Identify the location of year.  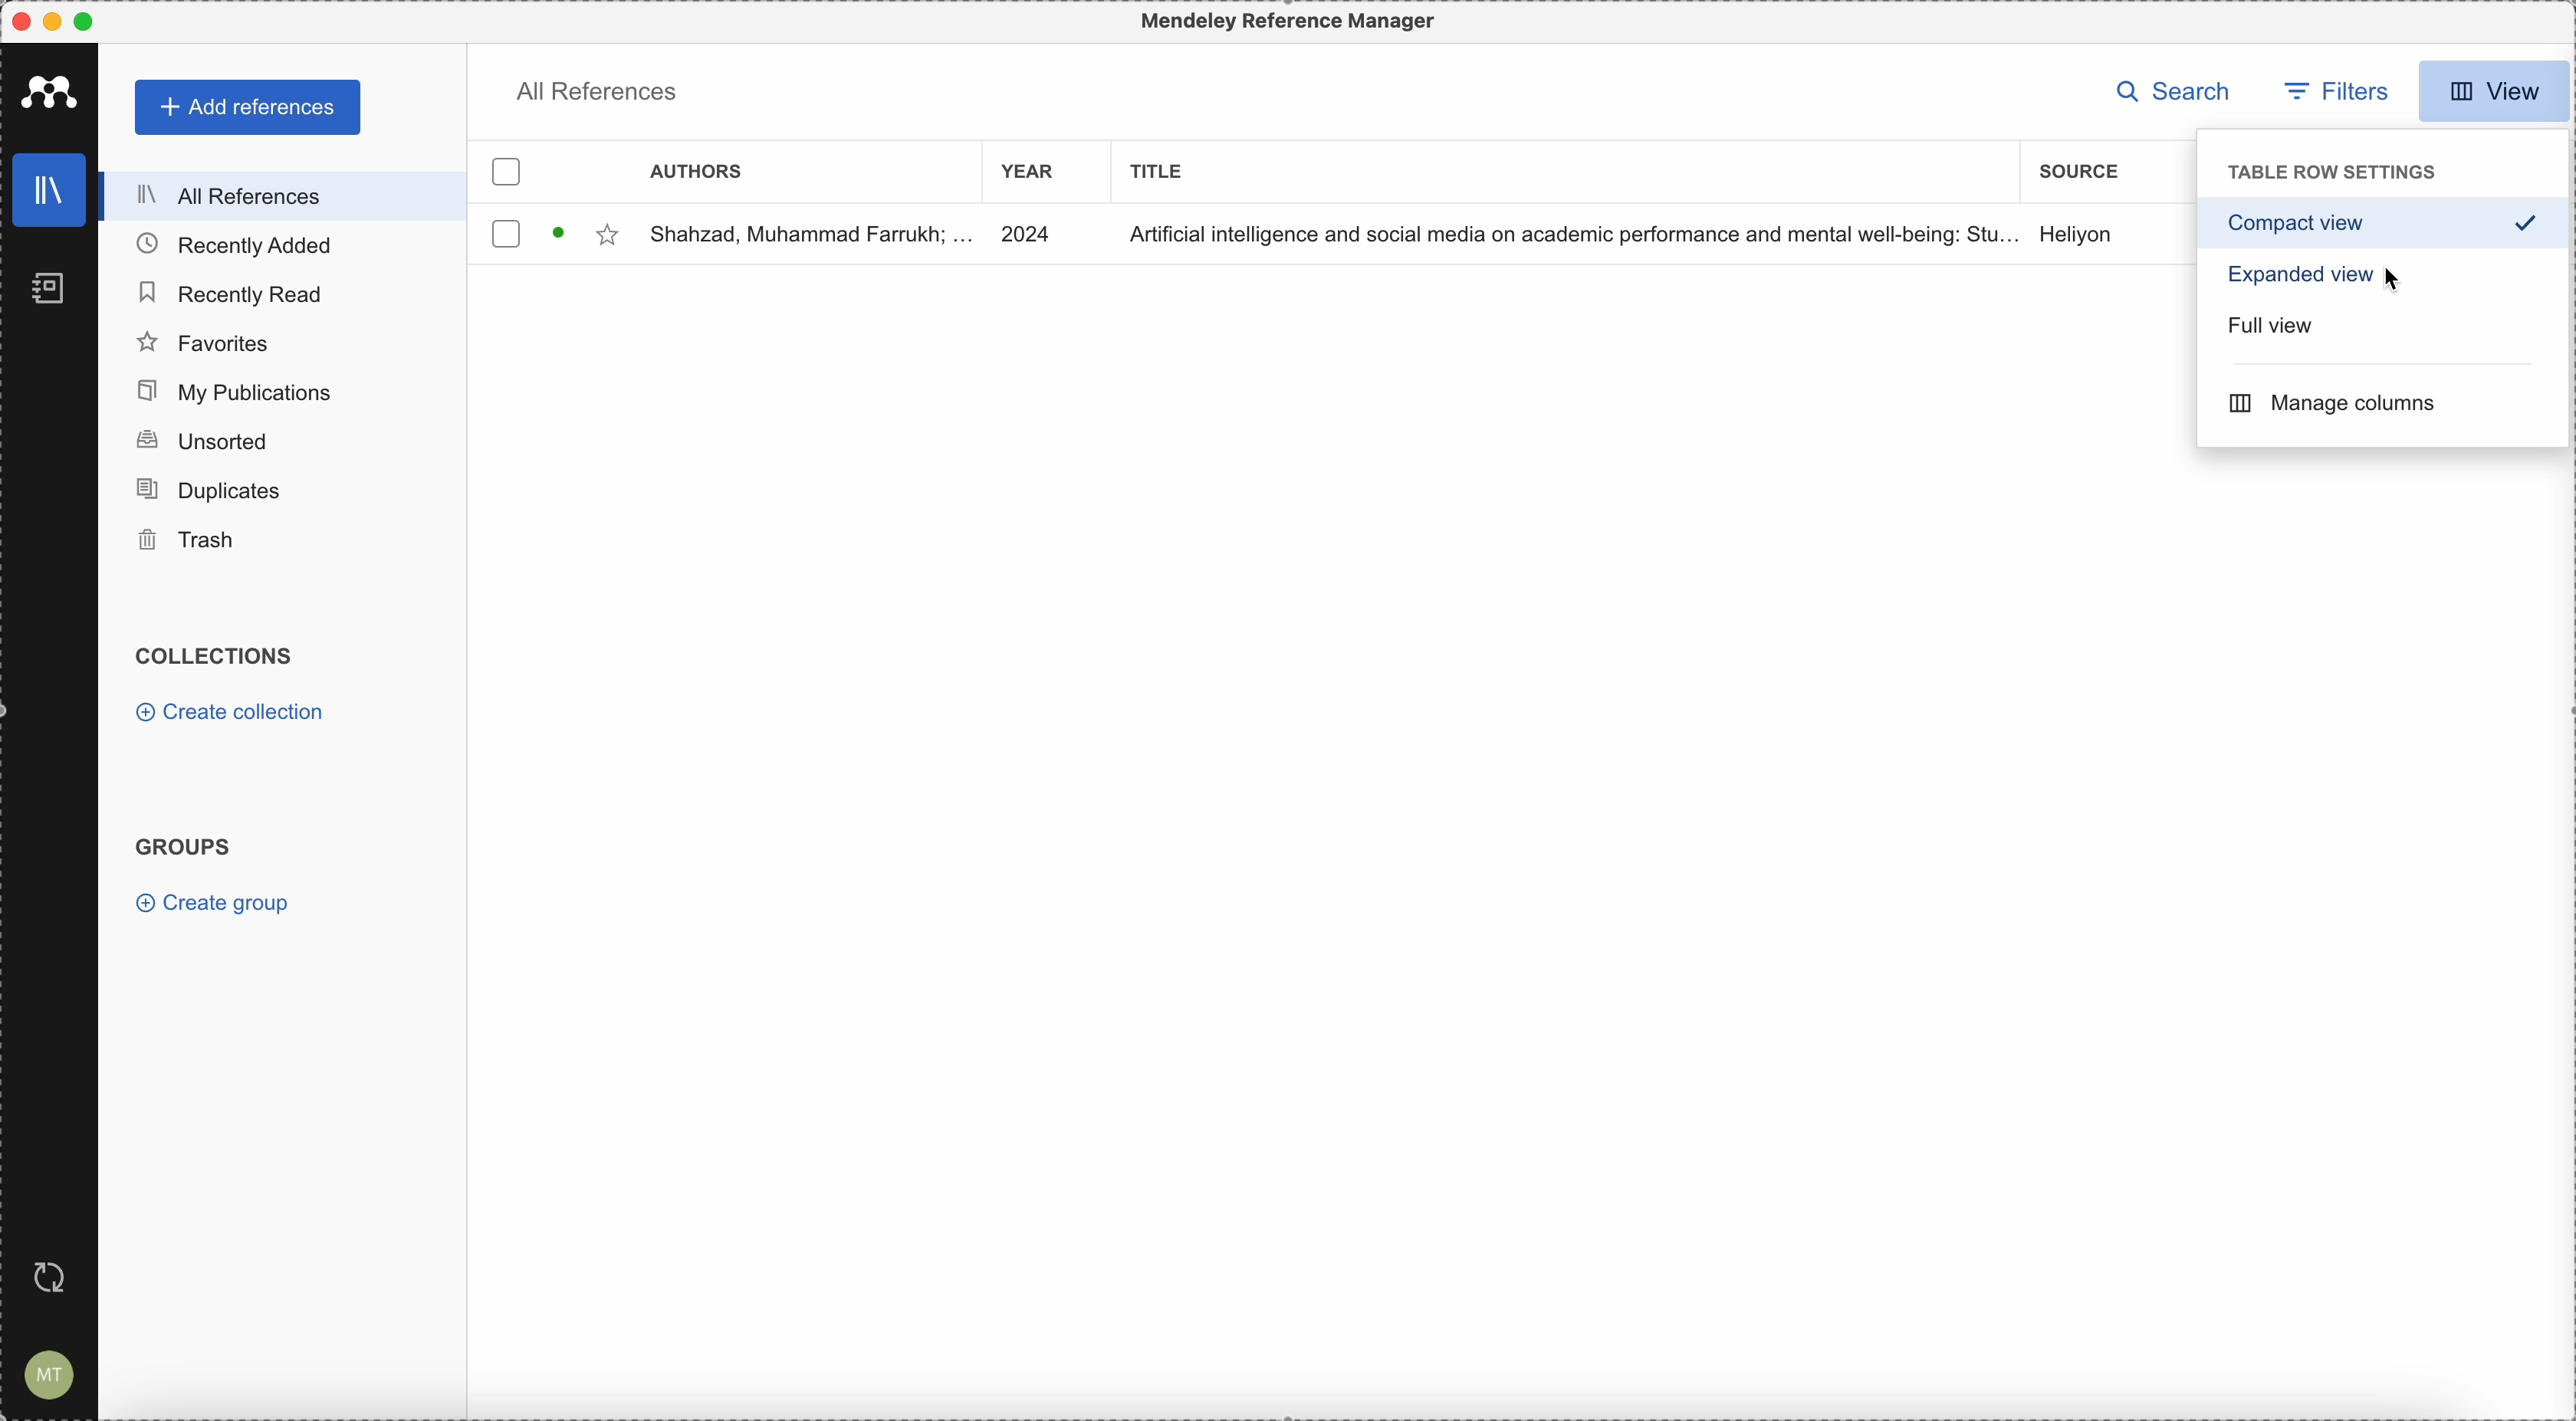
(1034, 172).